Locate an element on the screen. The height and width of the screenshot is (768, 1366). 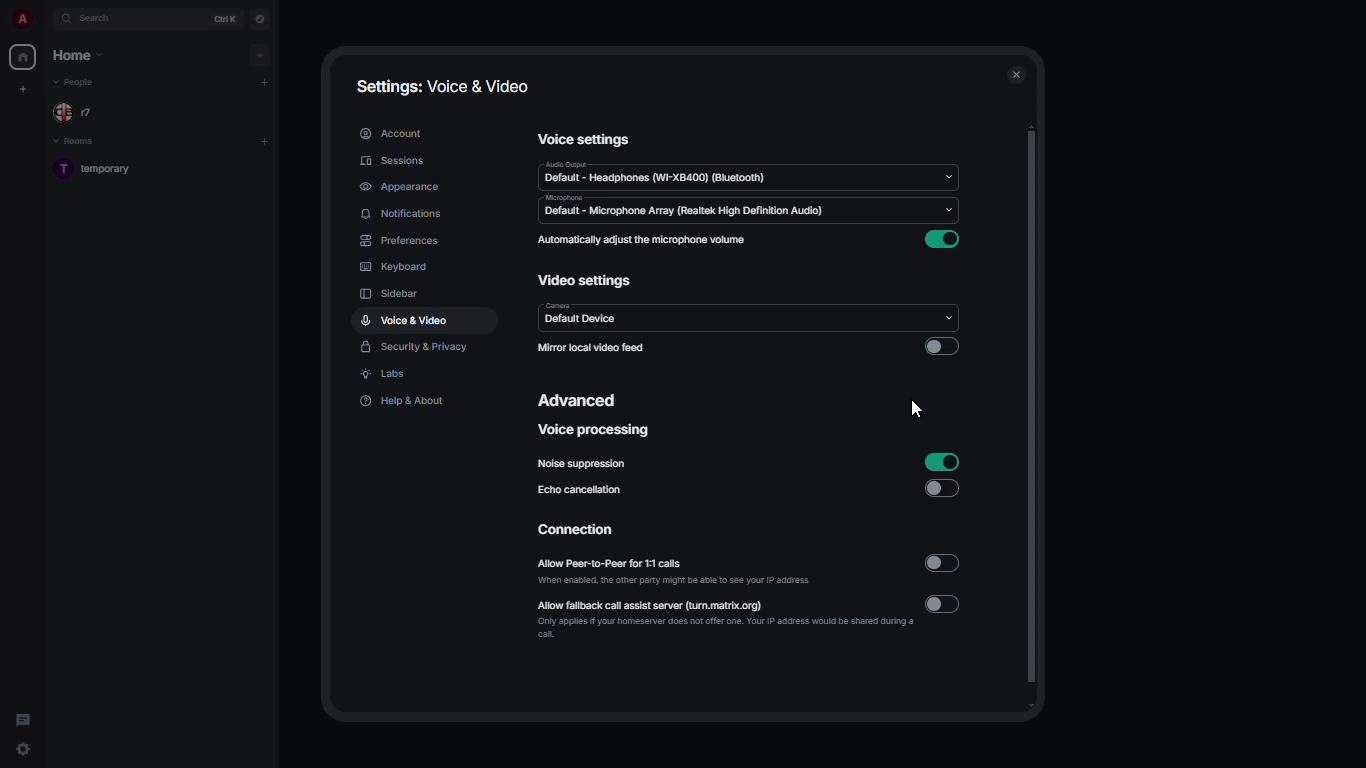
connection is located at coordinates (578, 531).